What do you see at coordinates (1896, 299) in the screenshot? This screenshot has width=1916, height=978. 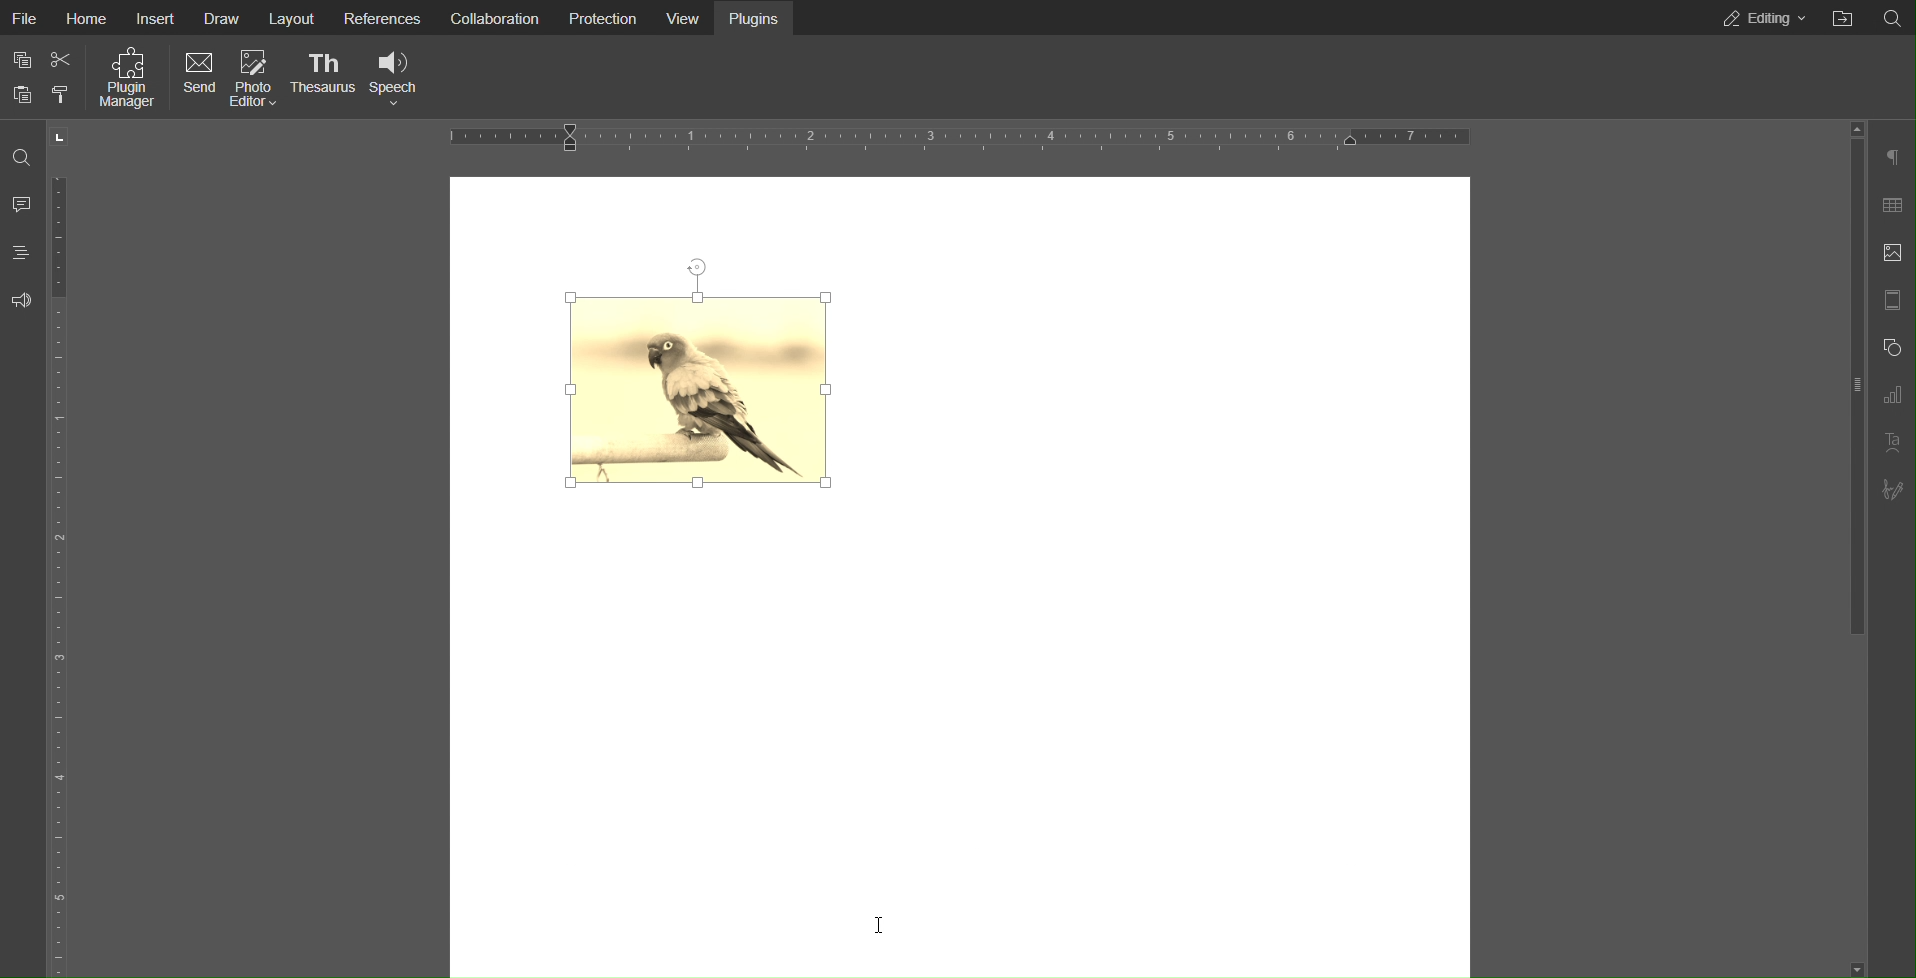 I see `Header Footer` at bounding box center [1896, 299].